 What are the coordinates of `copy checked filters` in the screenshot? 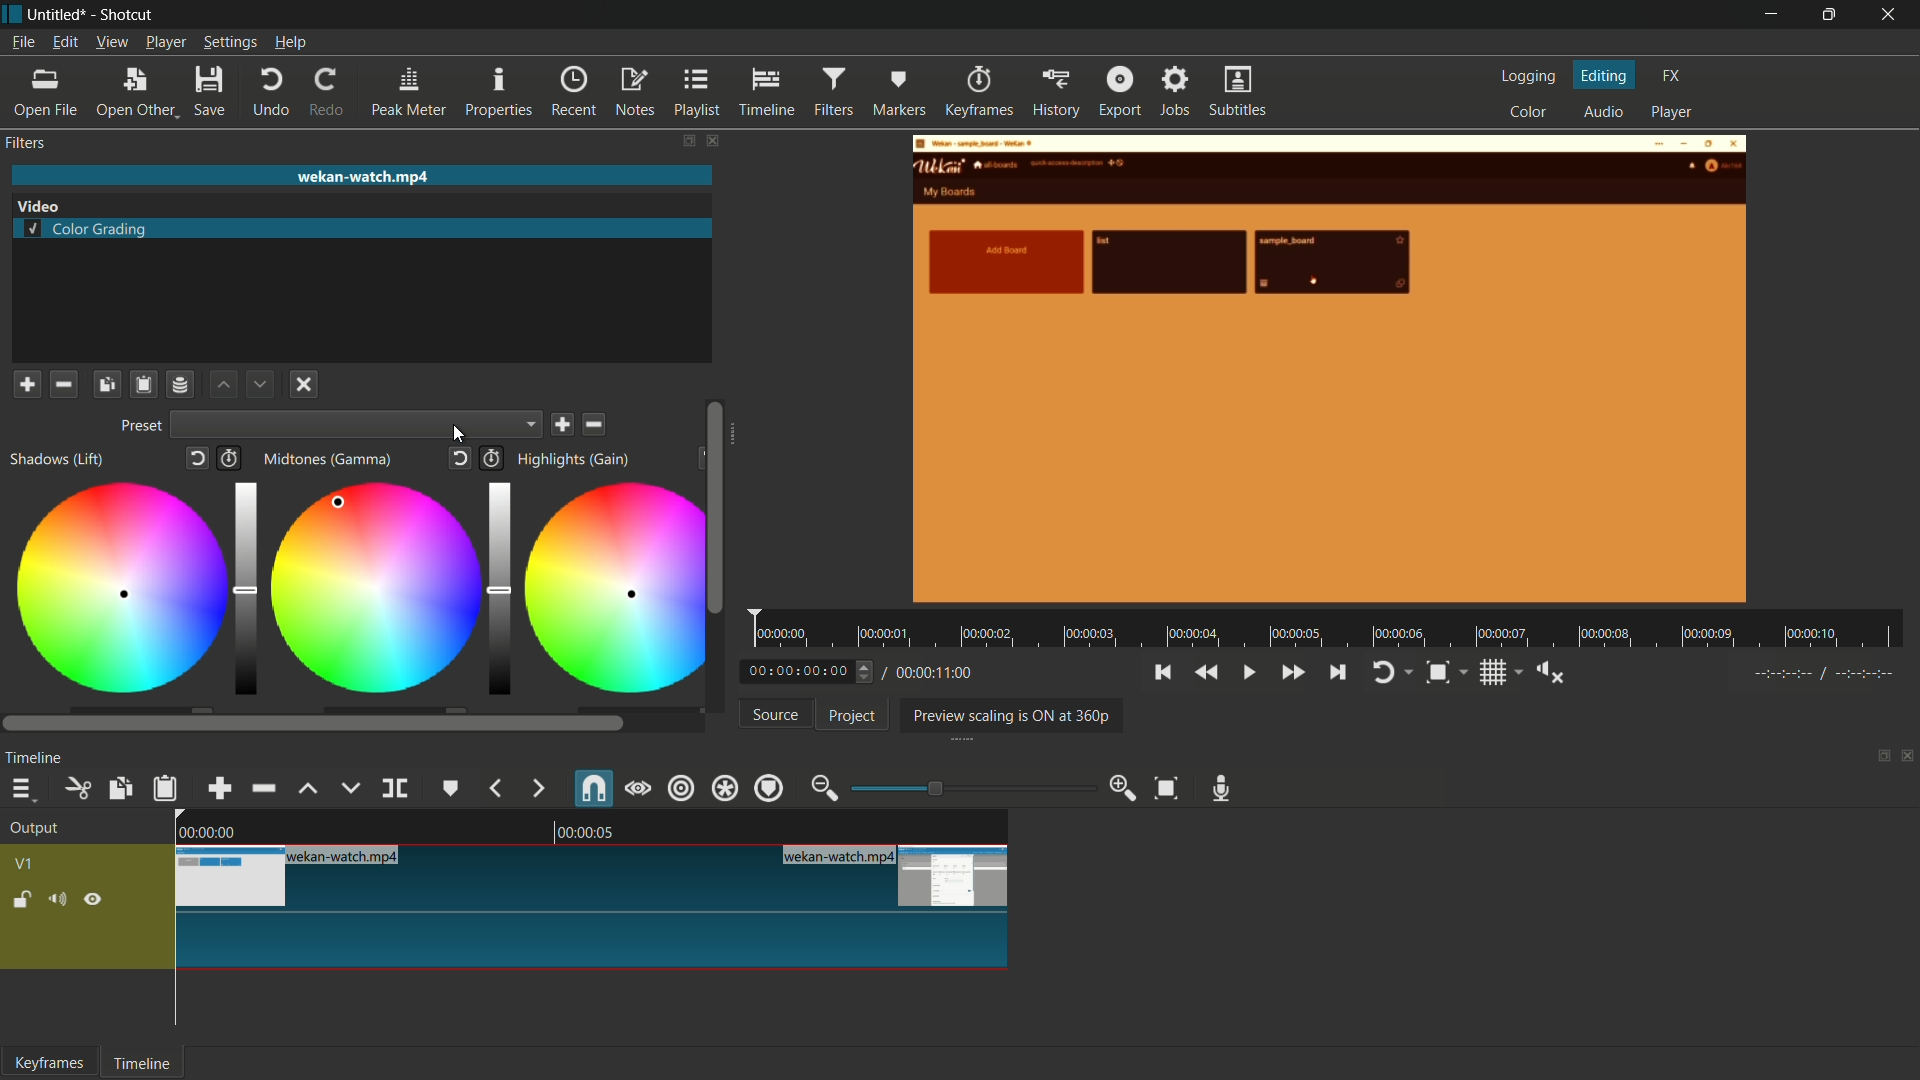 It's located at (106, 386).